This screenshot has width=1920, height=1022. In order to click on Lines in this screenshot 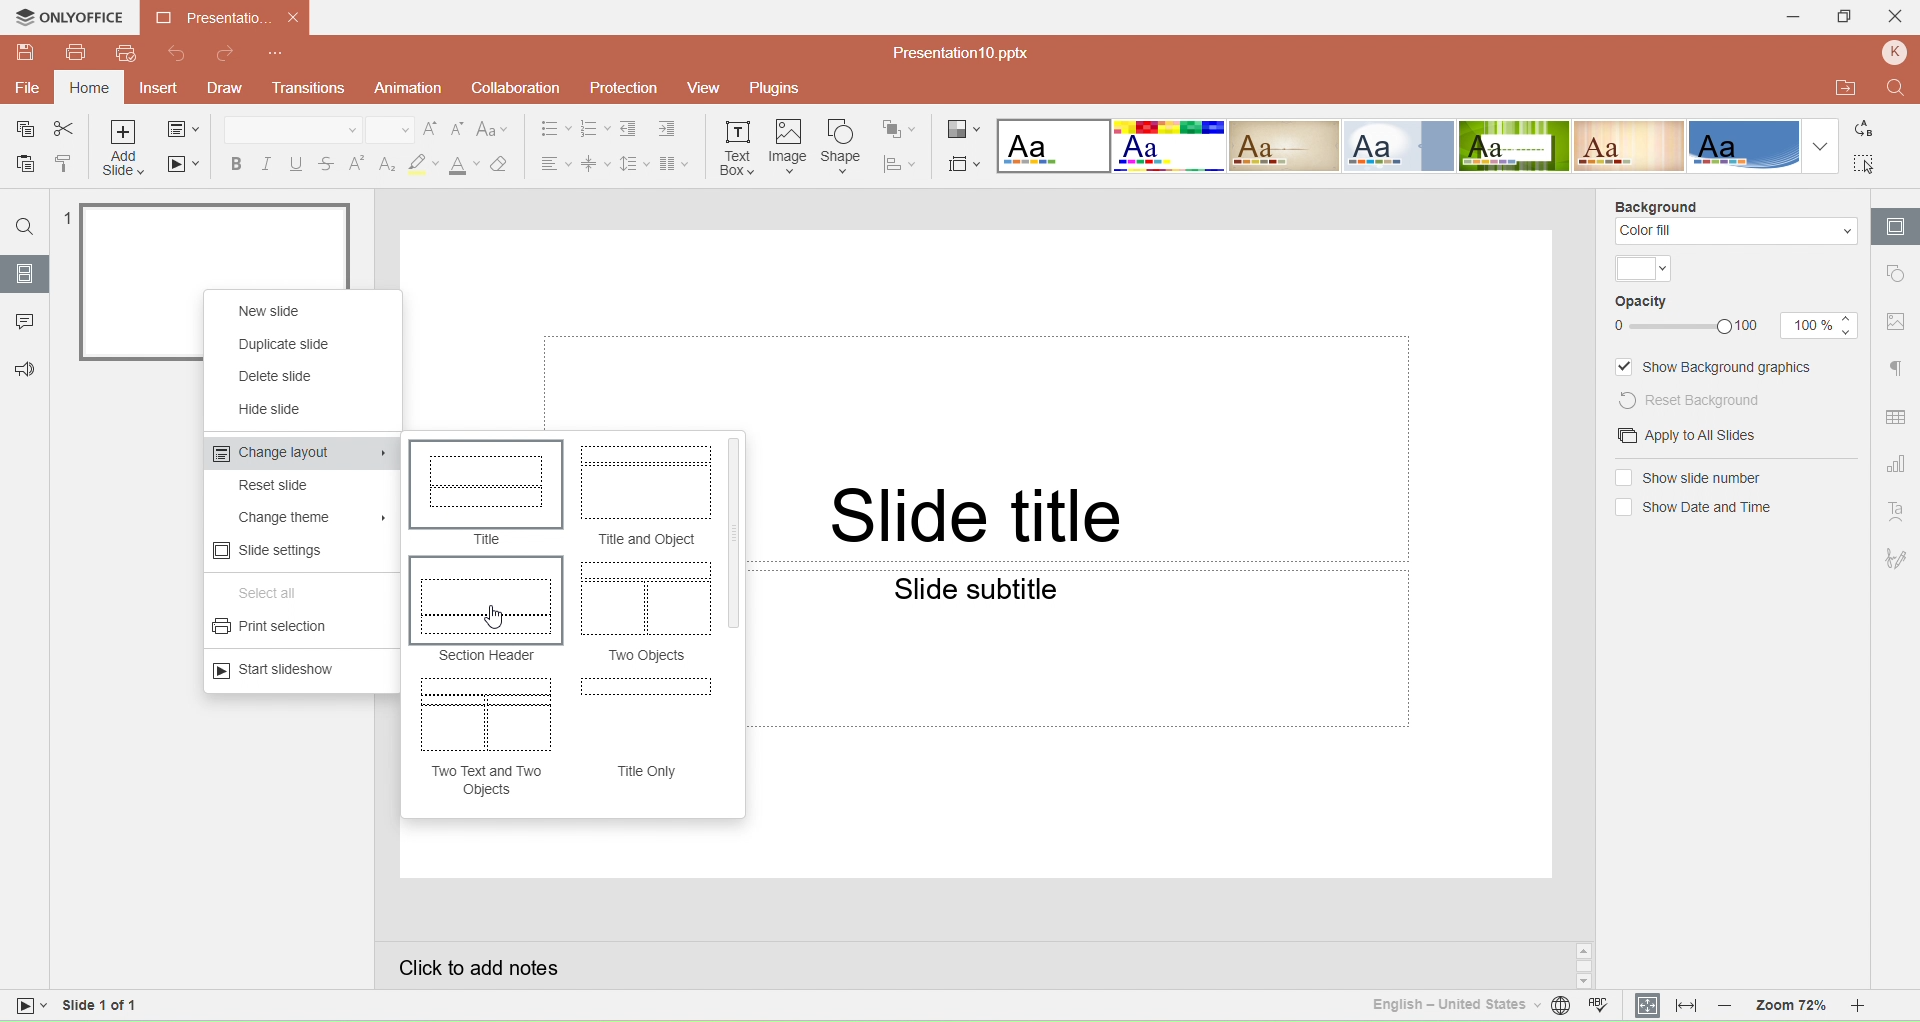, I will do `click(1631, 145)`.